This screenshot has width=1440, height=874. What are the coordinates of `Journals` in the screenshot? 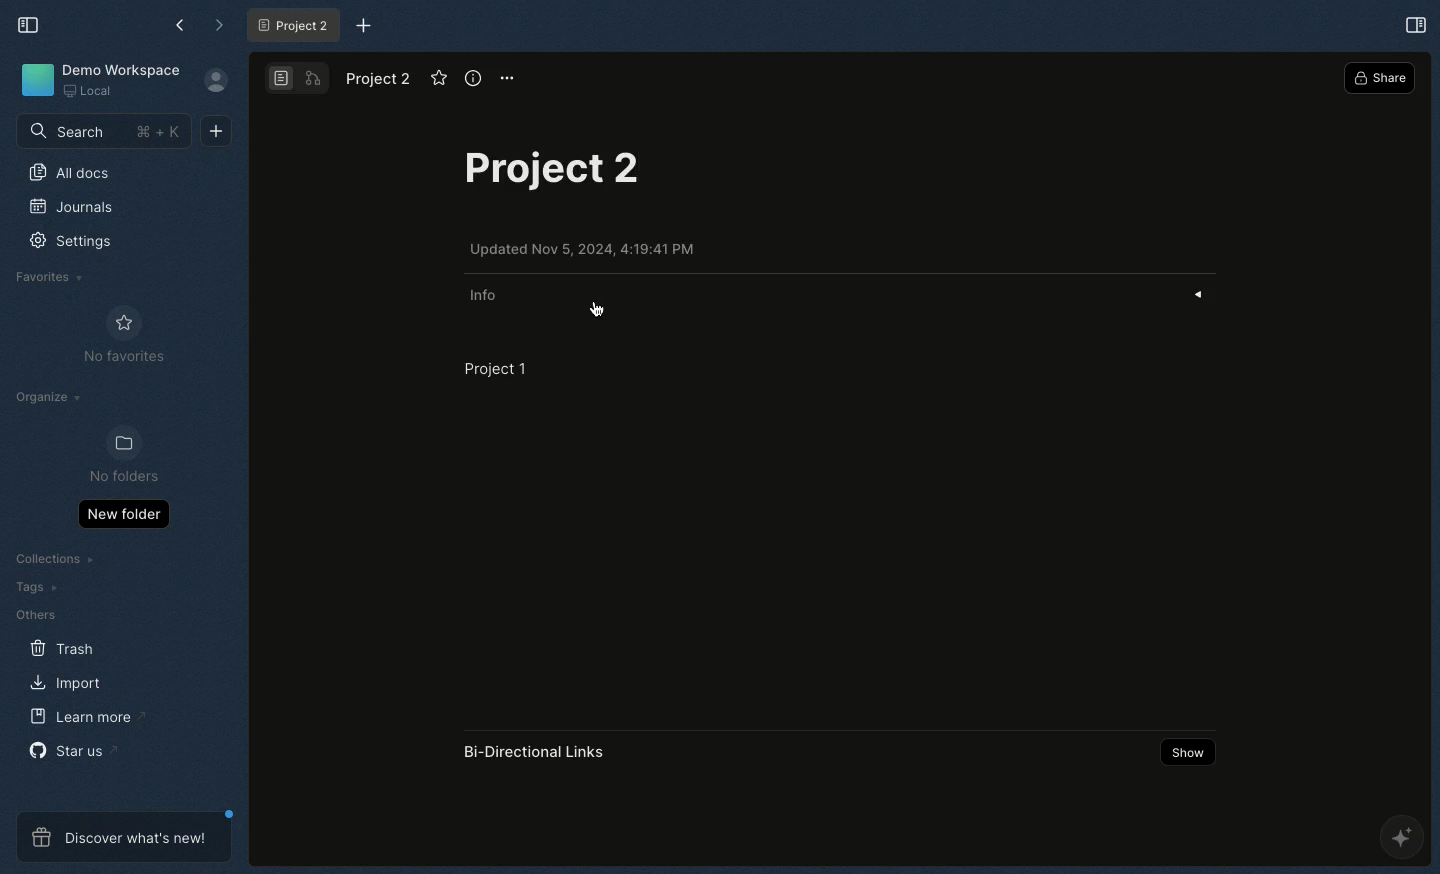 It's located at (71, 207).